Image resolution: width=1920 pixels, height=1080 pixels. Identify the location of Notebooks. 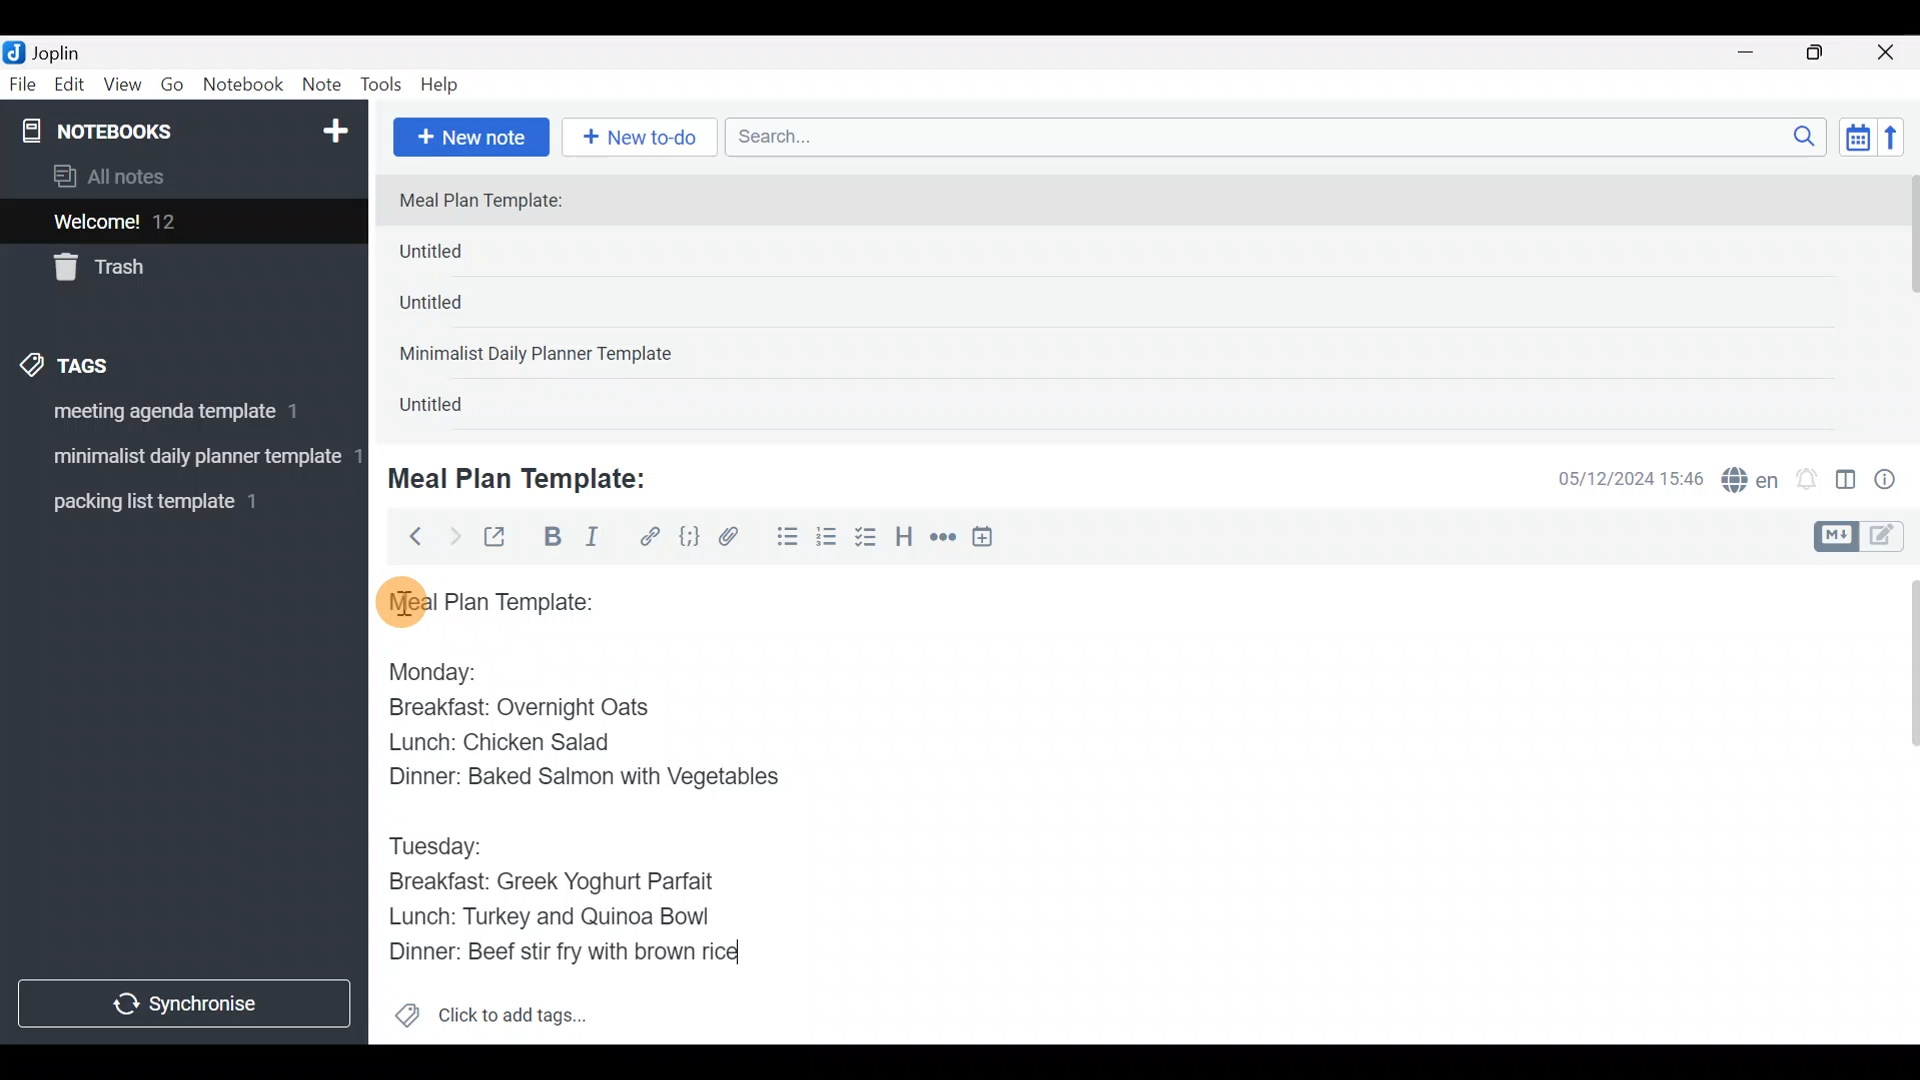
(141, 130).